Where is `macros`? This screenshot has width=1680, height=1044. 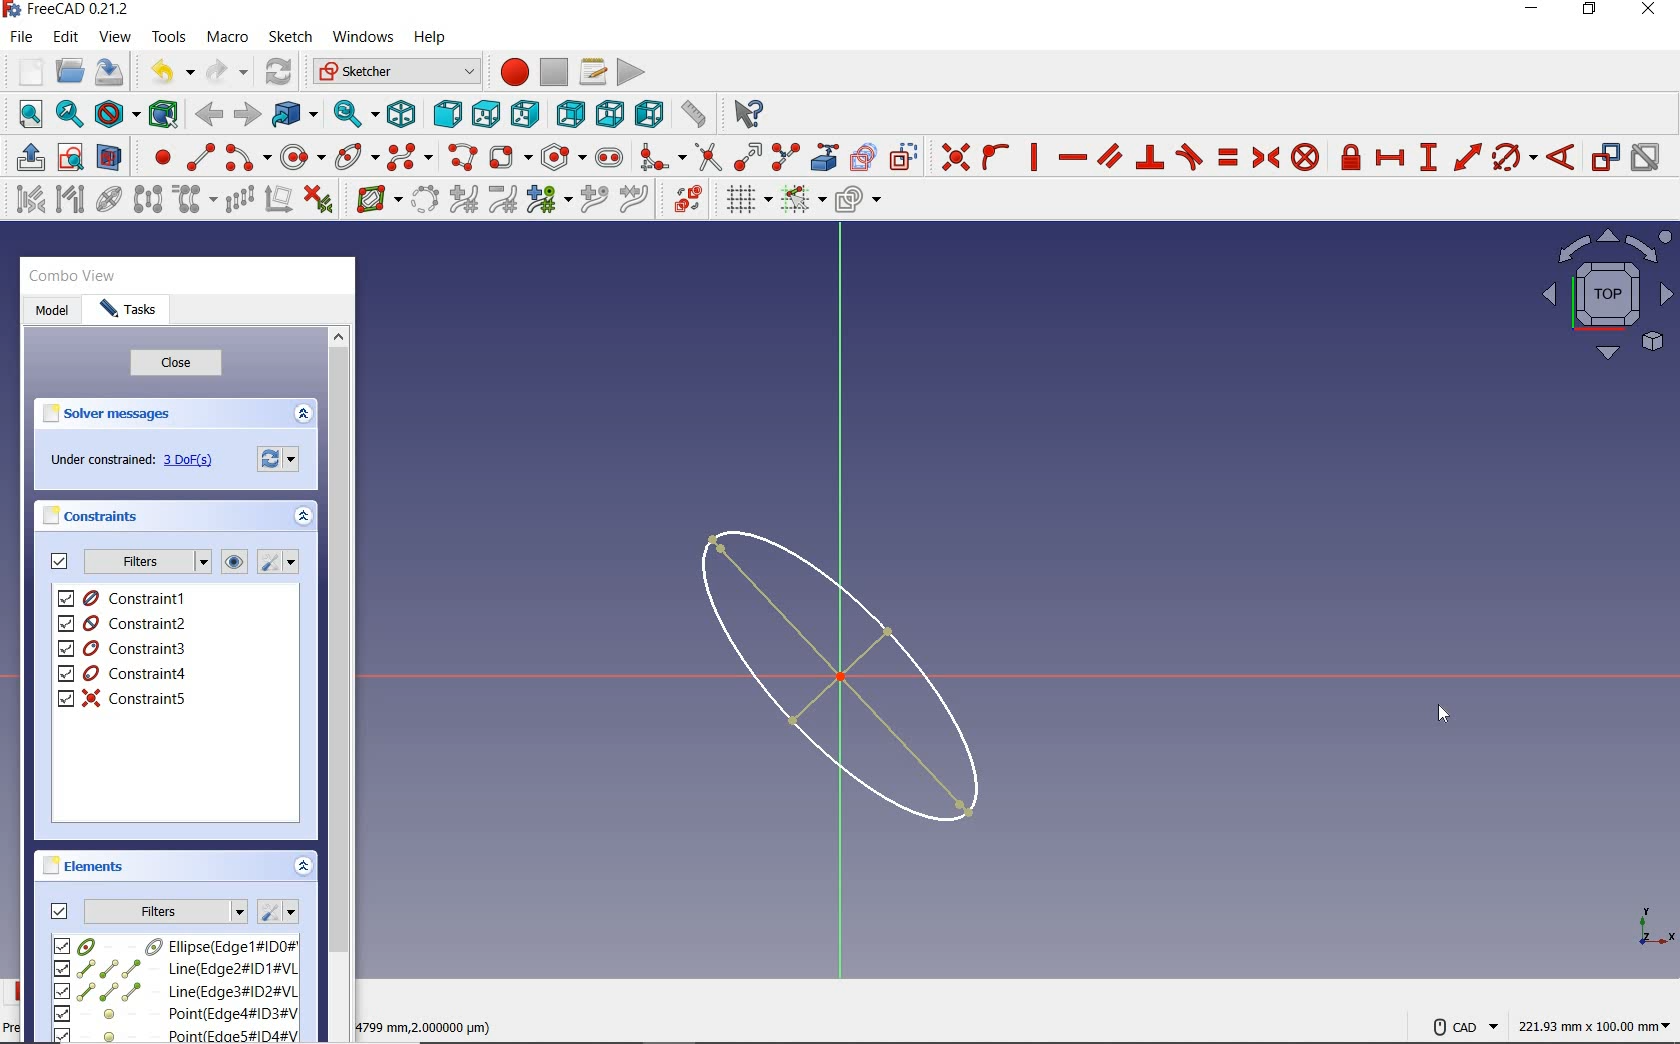 macros is located at coordinates (591, 70).